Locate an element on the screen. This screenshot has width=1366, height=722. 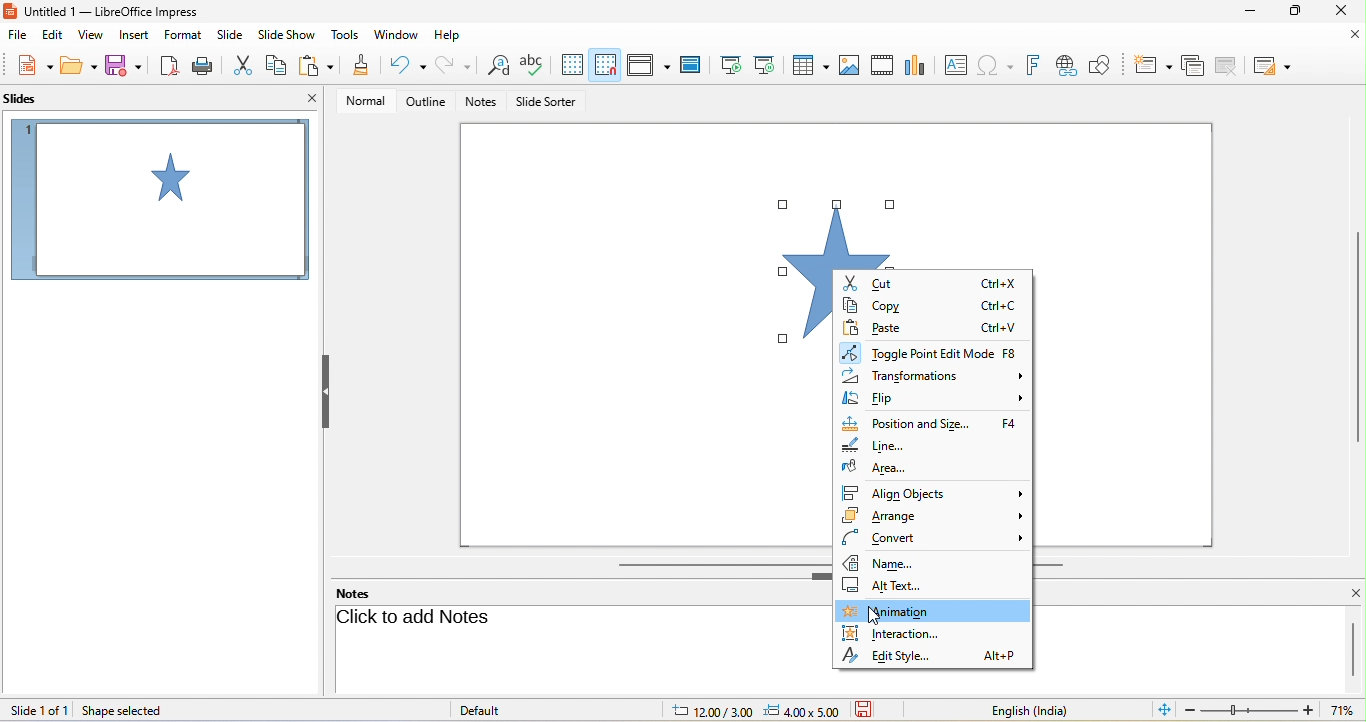
chart is located at coordinates (917, 64).